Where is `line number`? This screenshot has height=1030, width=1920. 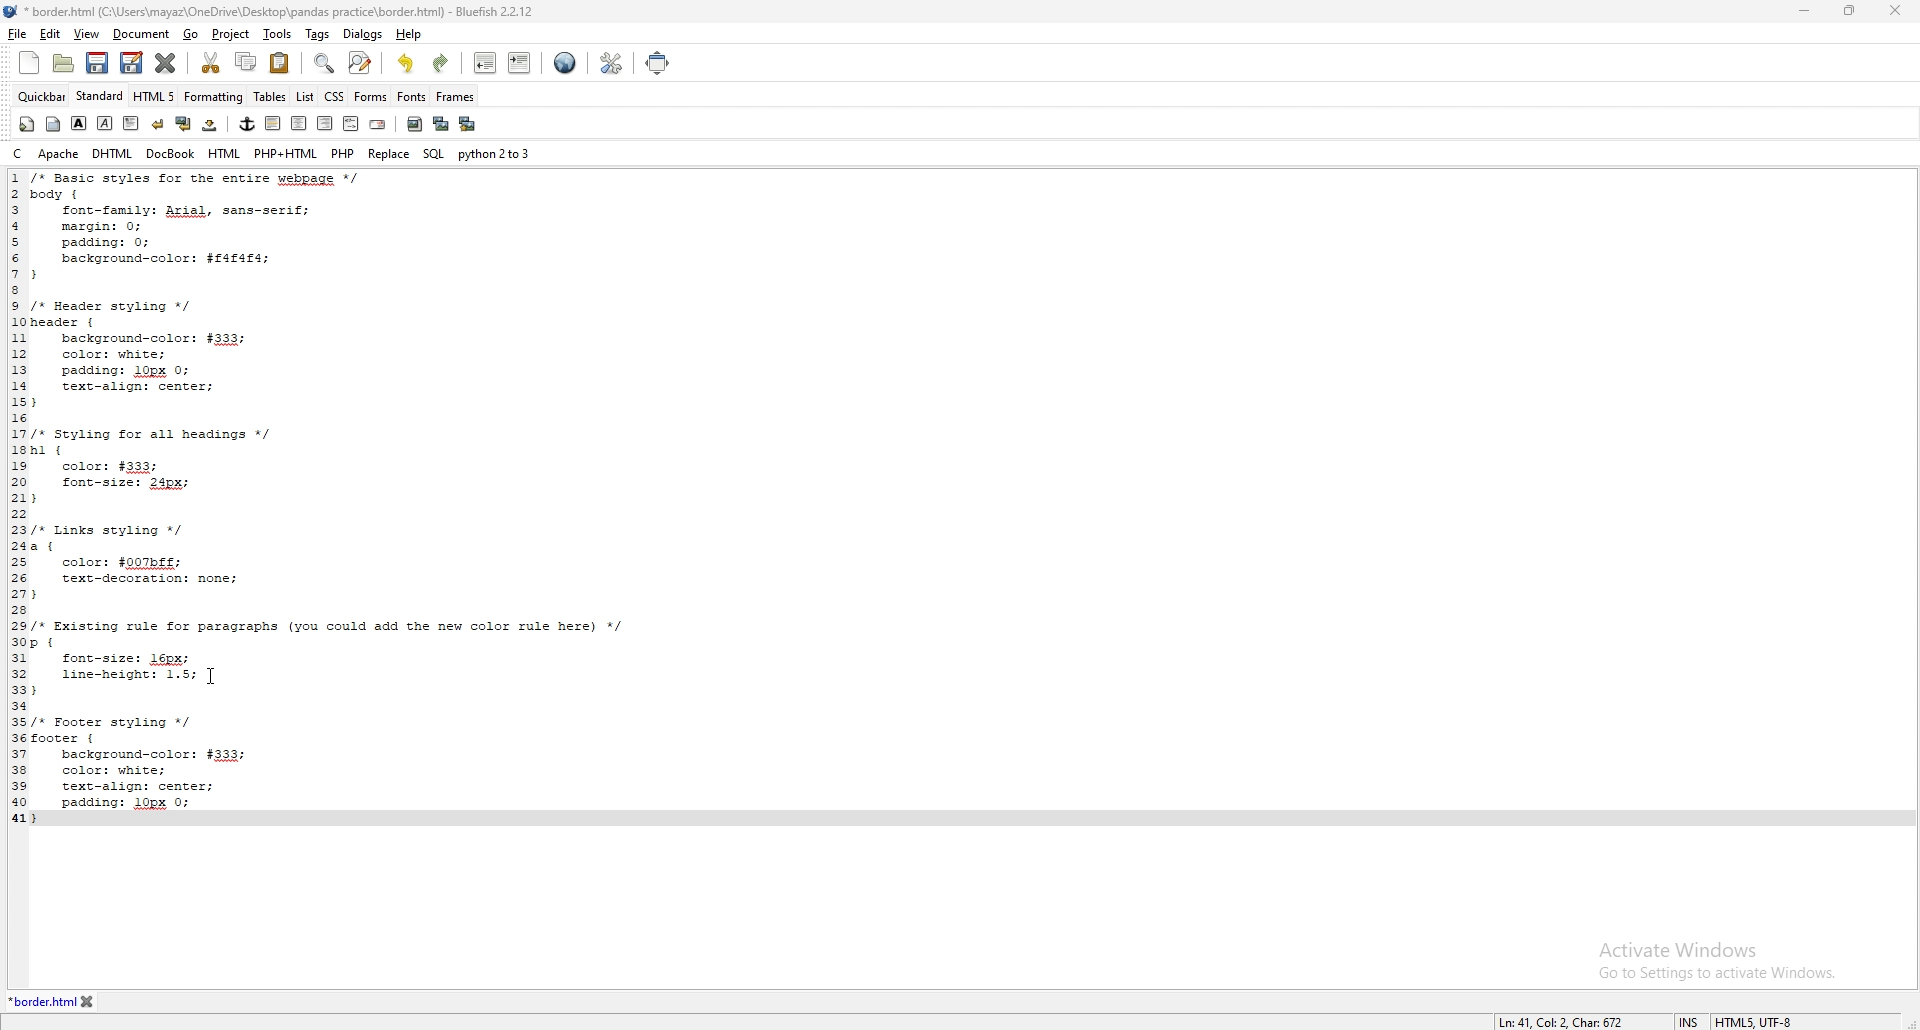
line number is located at coordinates (17, 497).